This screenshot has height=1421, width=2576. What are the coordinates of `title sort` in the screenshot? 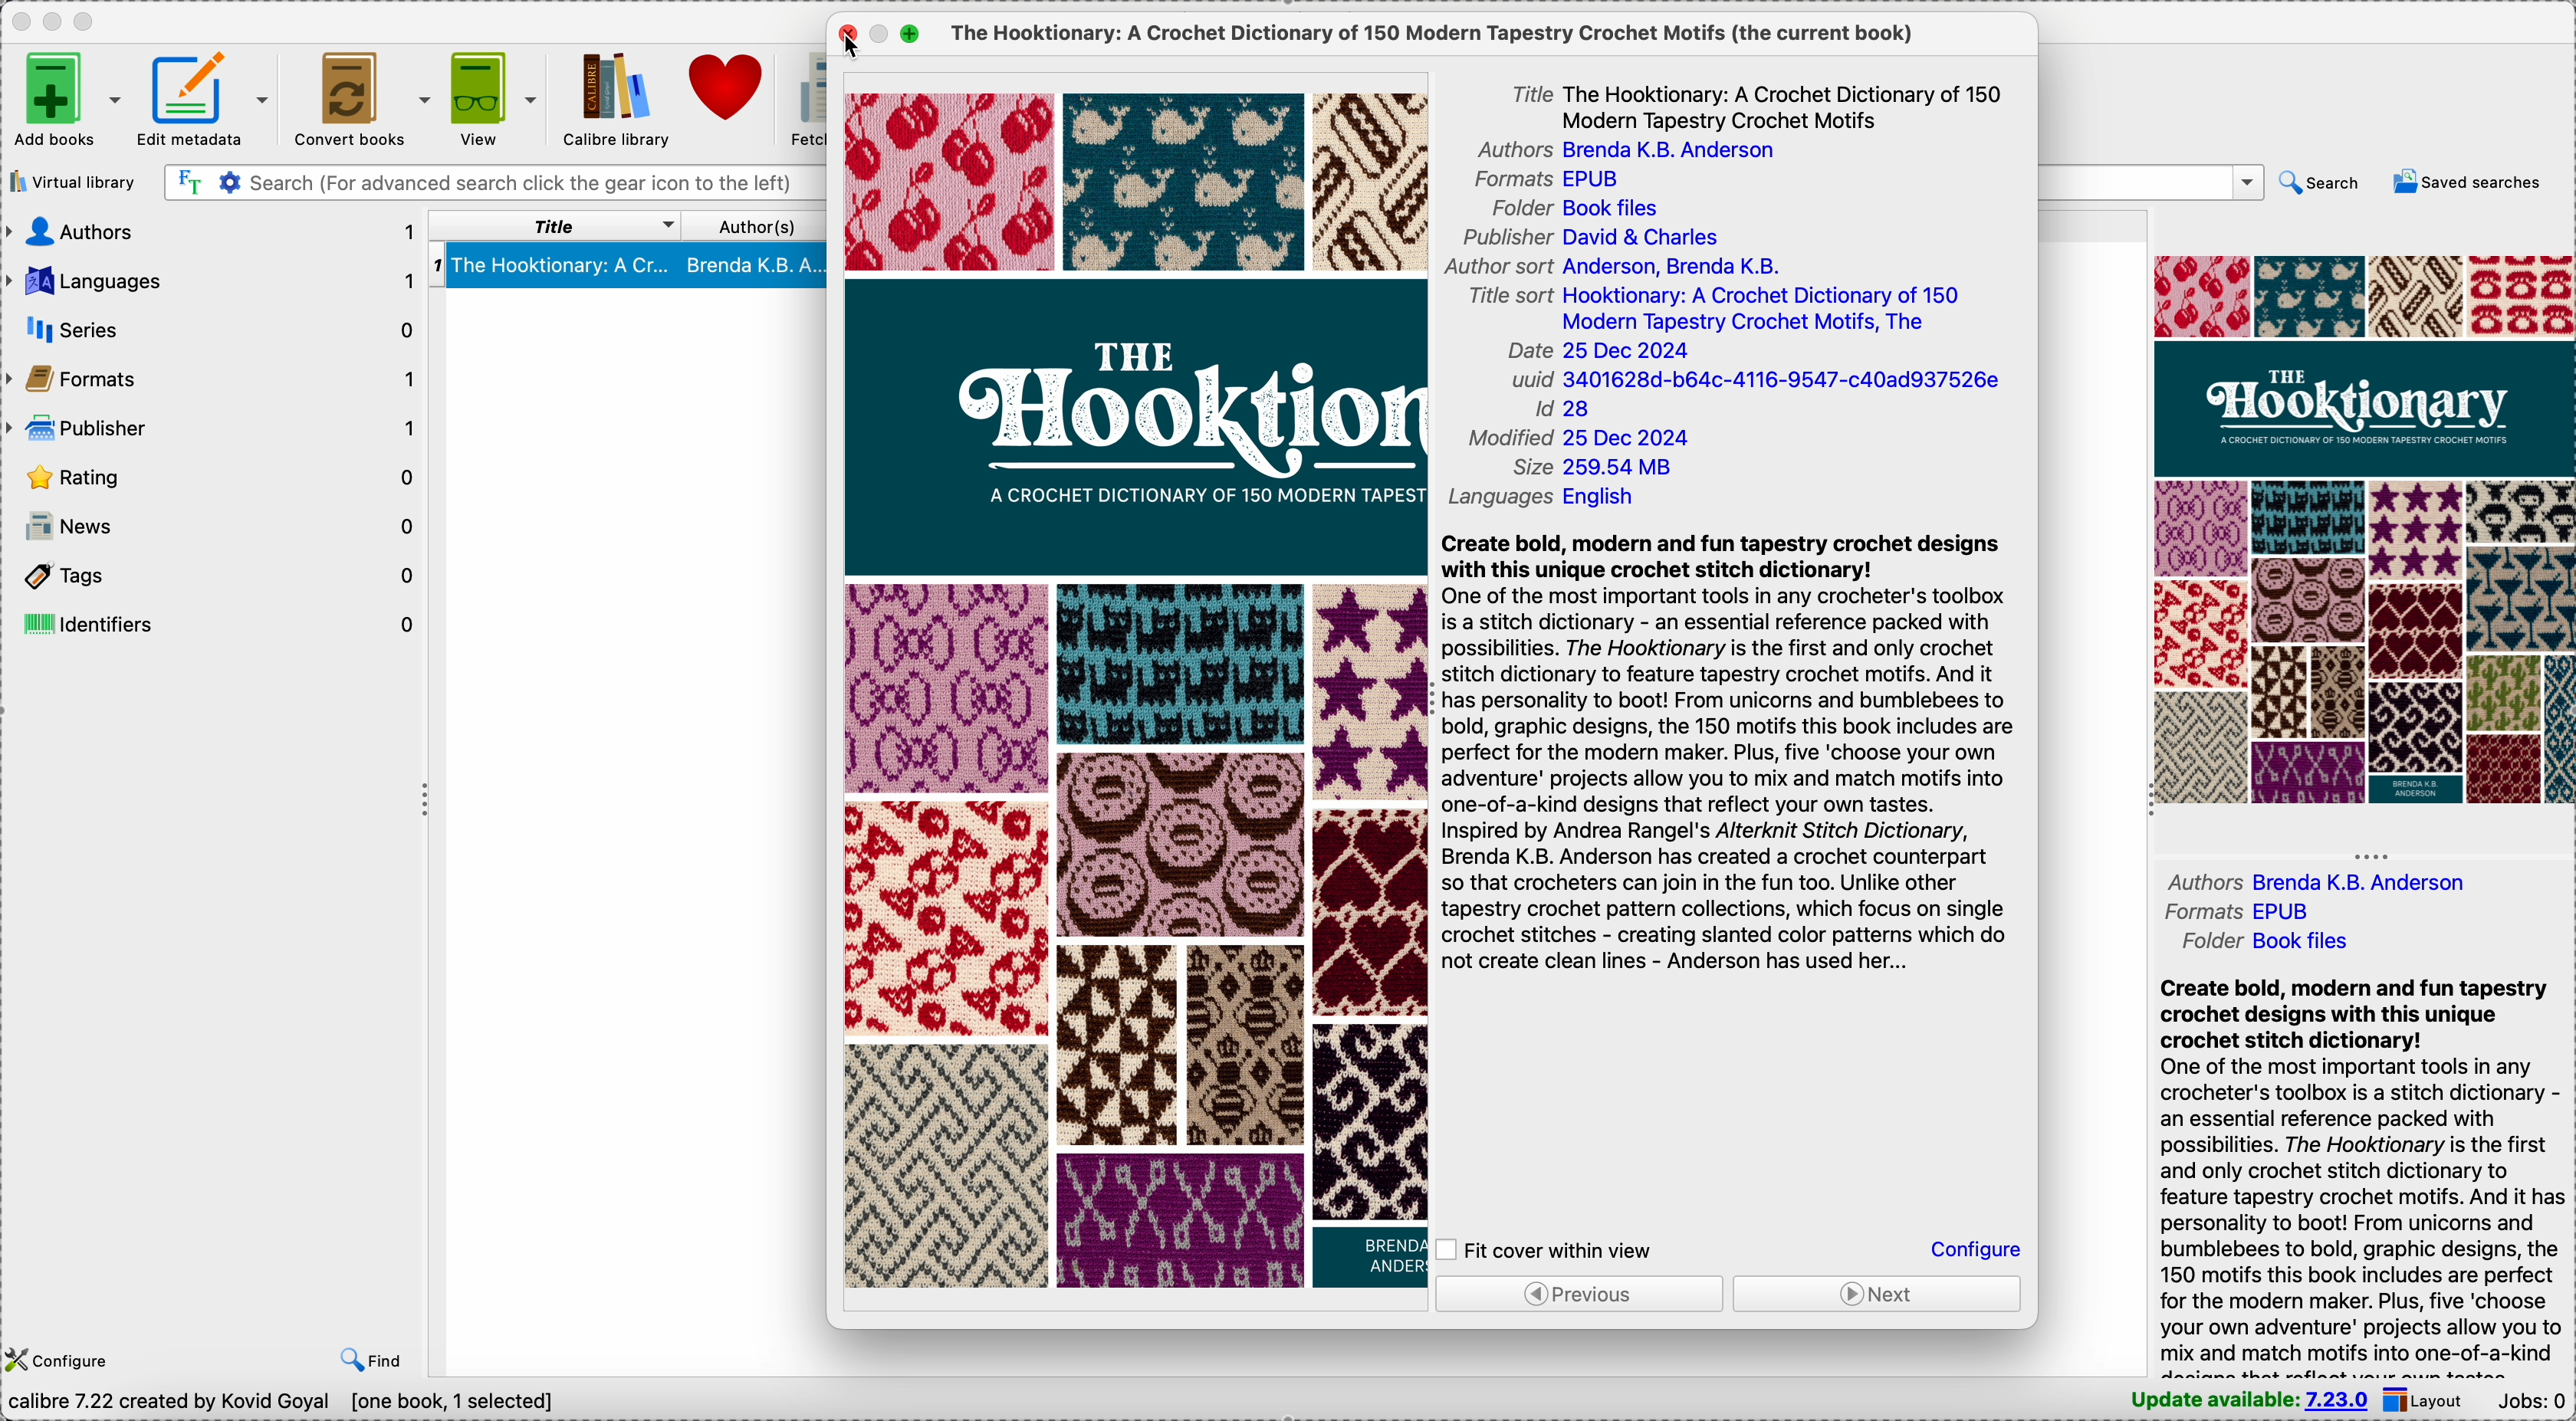 It's located at (1716, 310).